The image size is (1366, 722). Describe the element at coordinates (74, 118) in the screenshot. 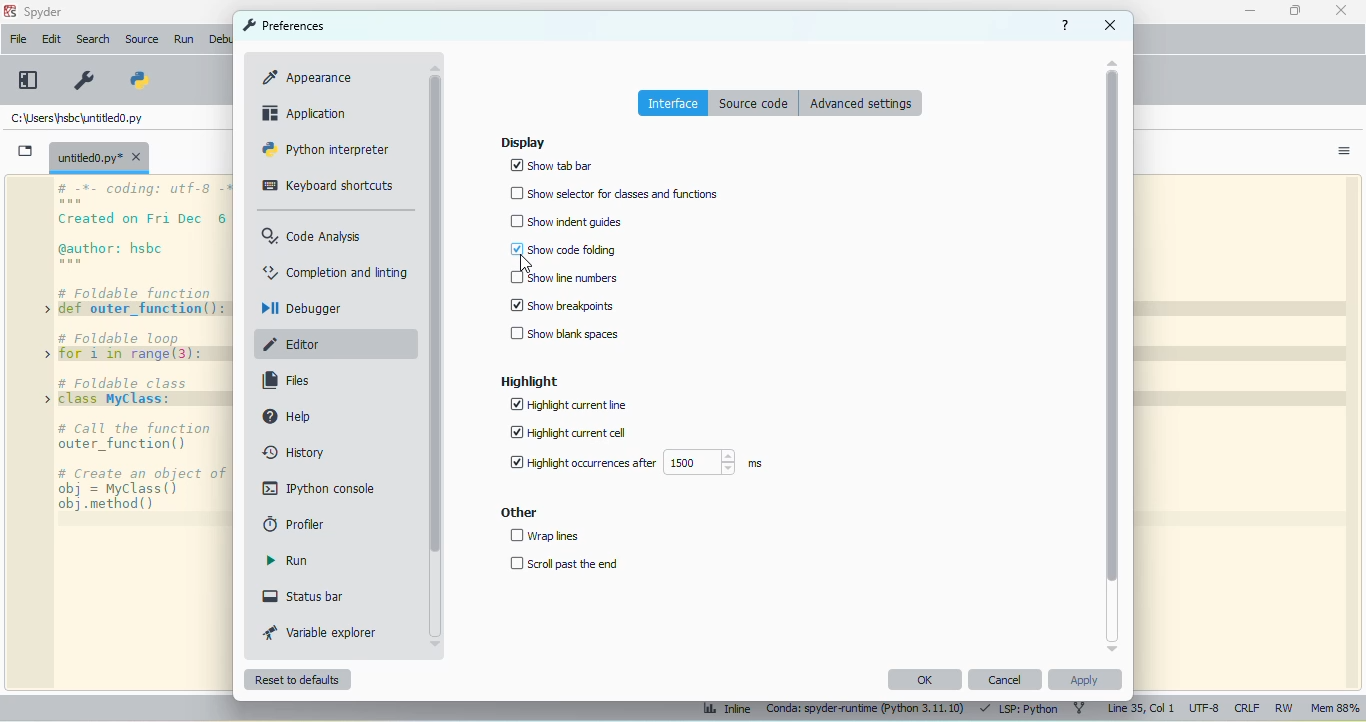

I see `untitled0.py` at that location.